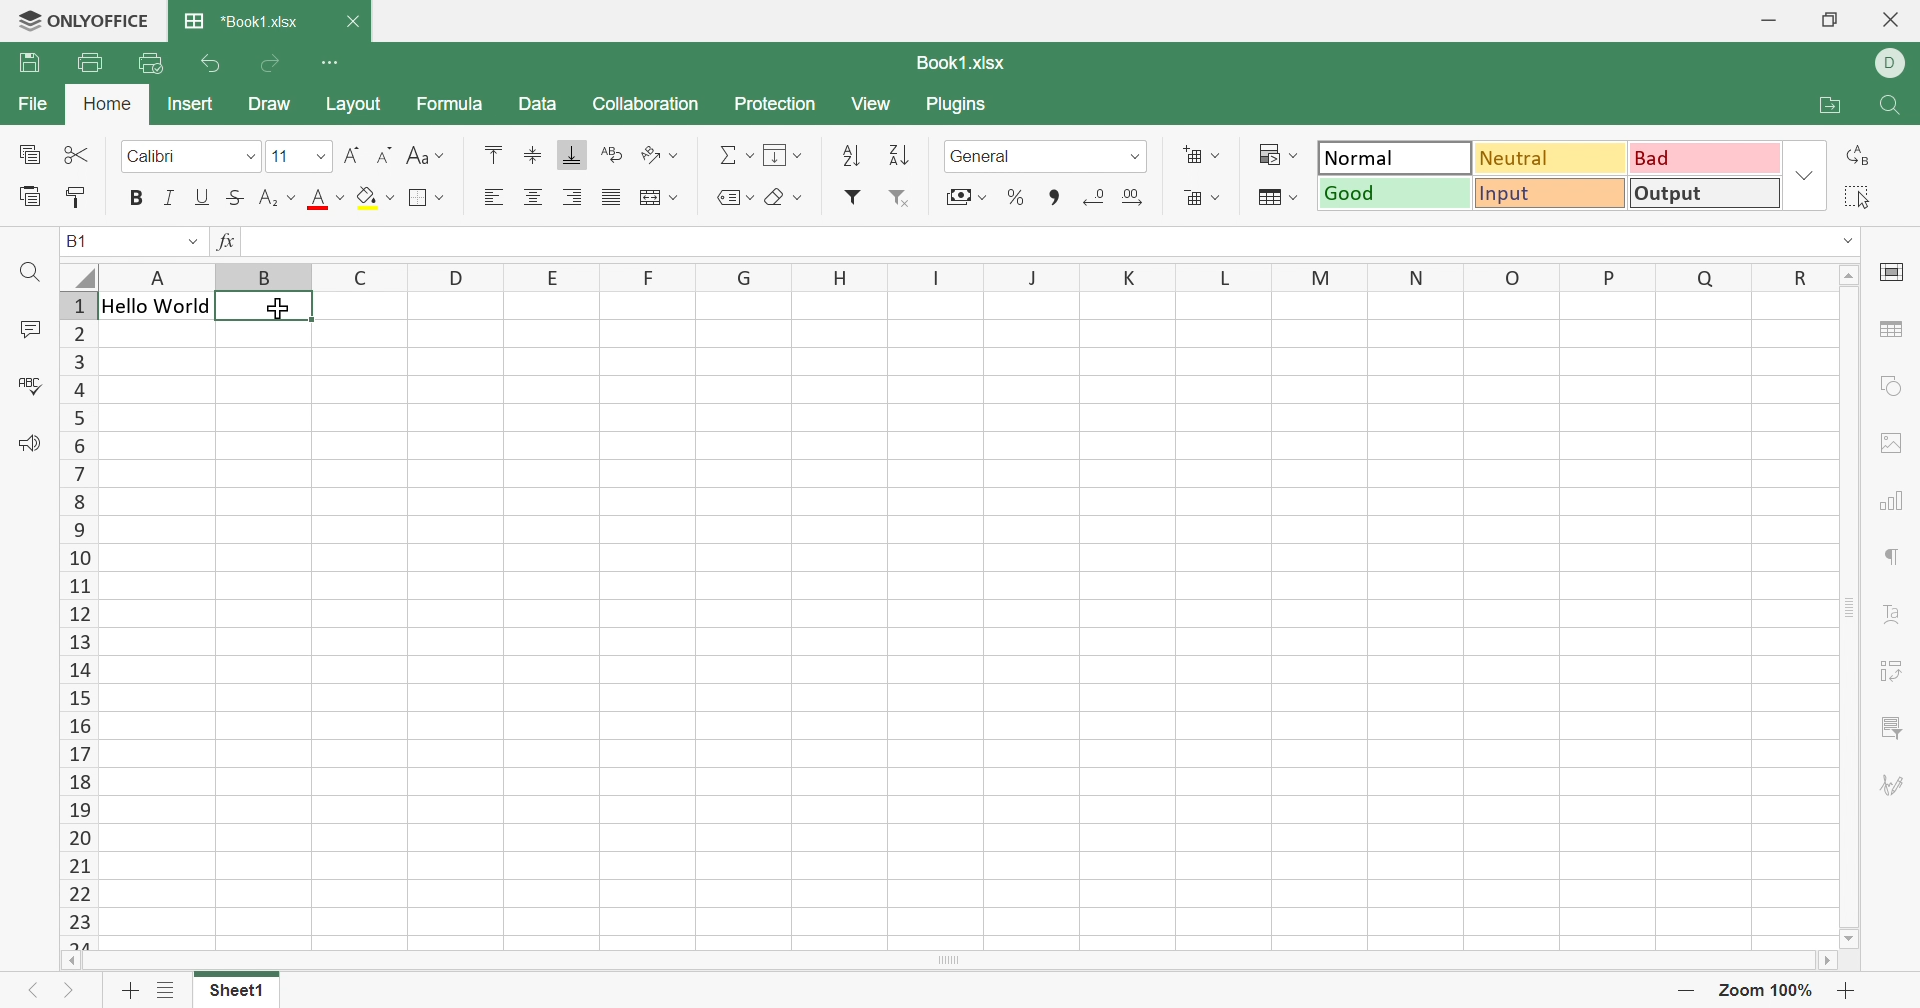  What do you see at coordinates (137, 197) in the screenshot?
I see `Bold` at bounding box center [137, 197].